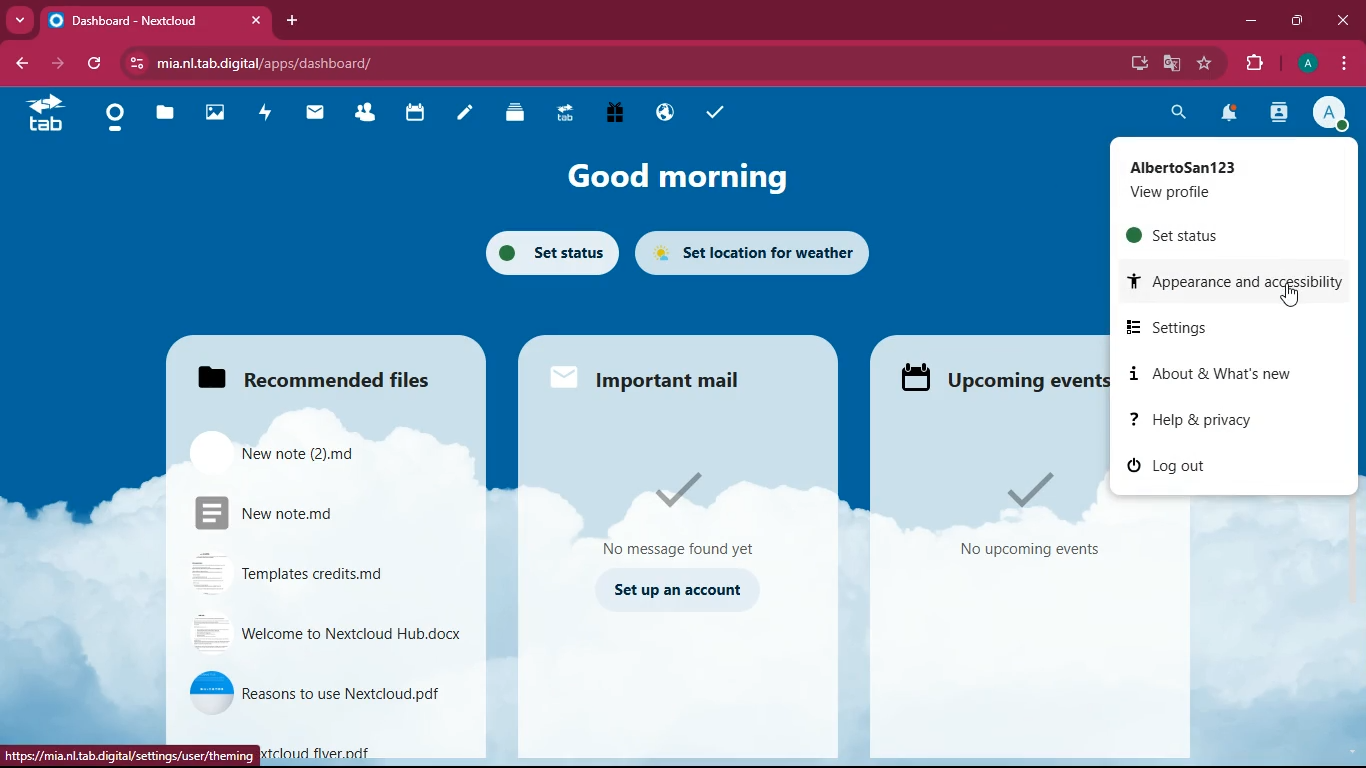 The width and height of the screenshot is (1366, 768). What do you see at coordinates (995, 376) in the screenshot?
I see `upcoming events` at bounding box center [995, 376].